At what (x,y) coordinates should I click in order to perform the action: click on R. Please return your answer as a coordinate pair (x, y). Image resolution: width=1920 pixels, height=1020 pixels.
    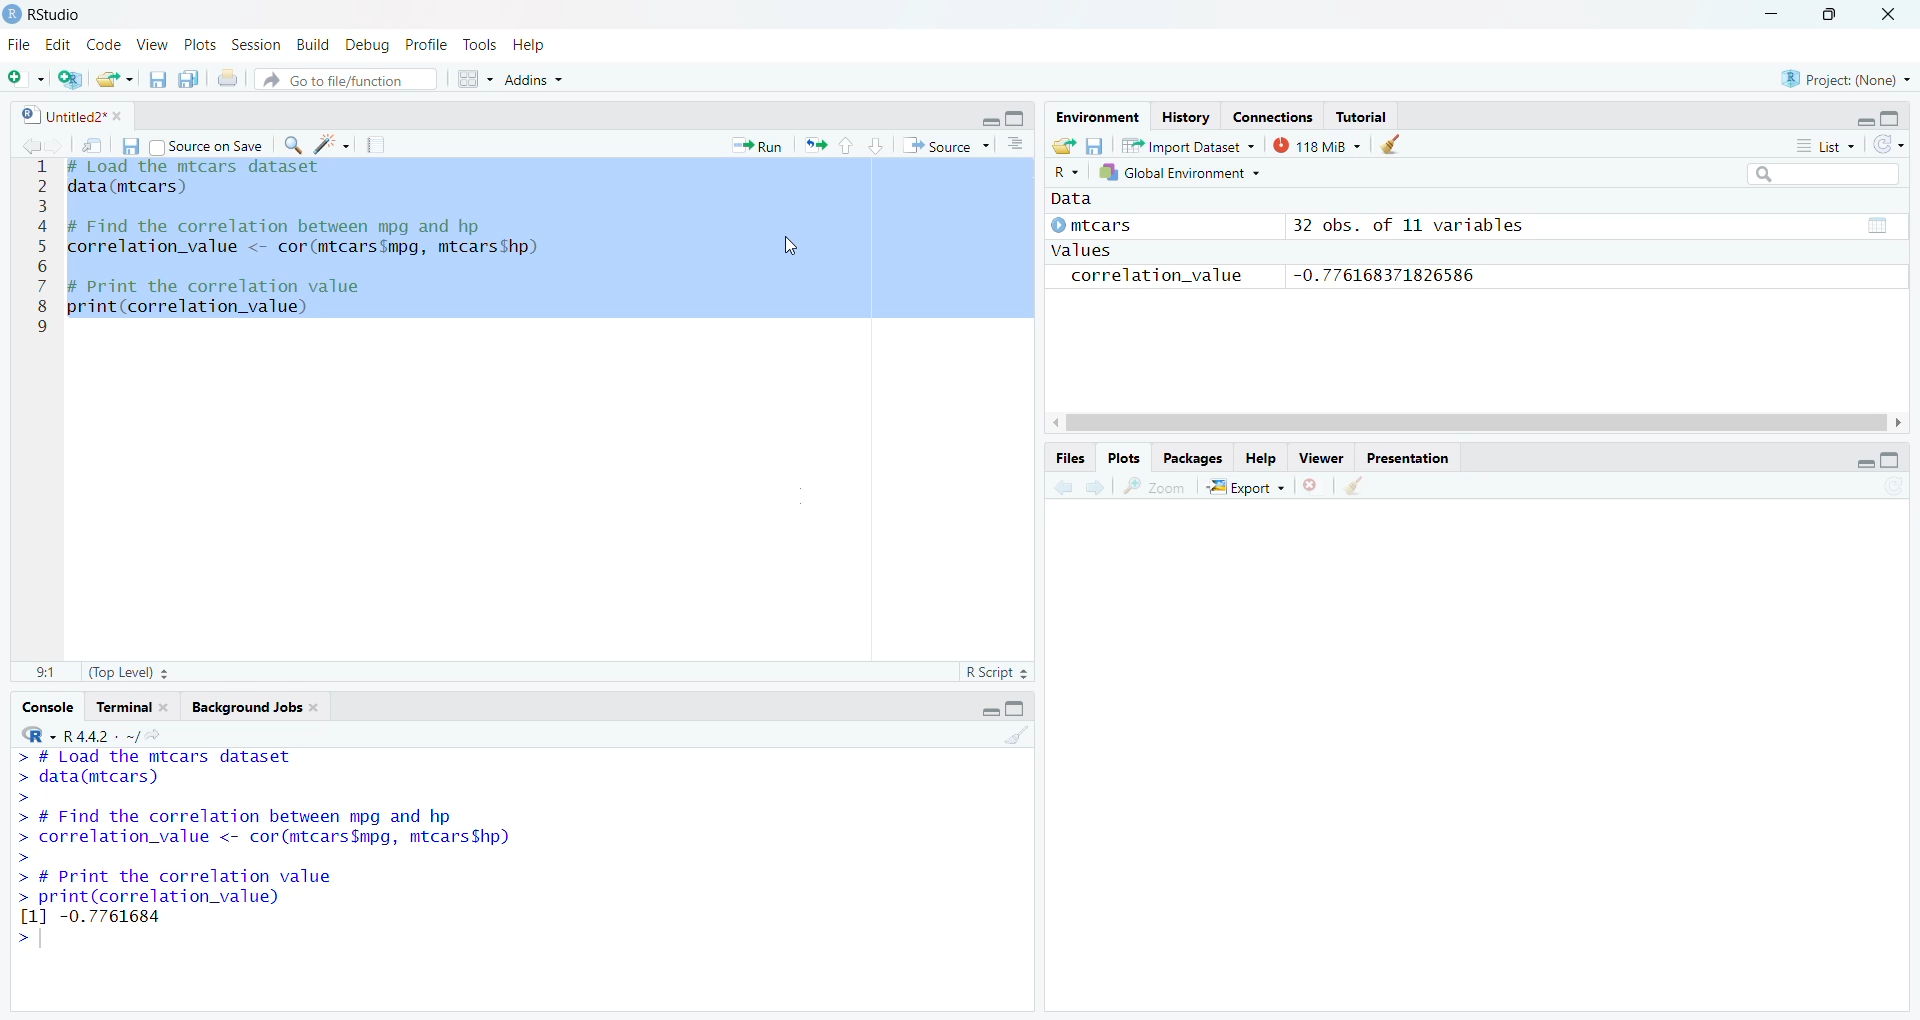
    Looking at the image, I should click on (1069, 172).